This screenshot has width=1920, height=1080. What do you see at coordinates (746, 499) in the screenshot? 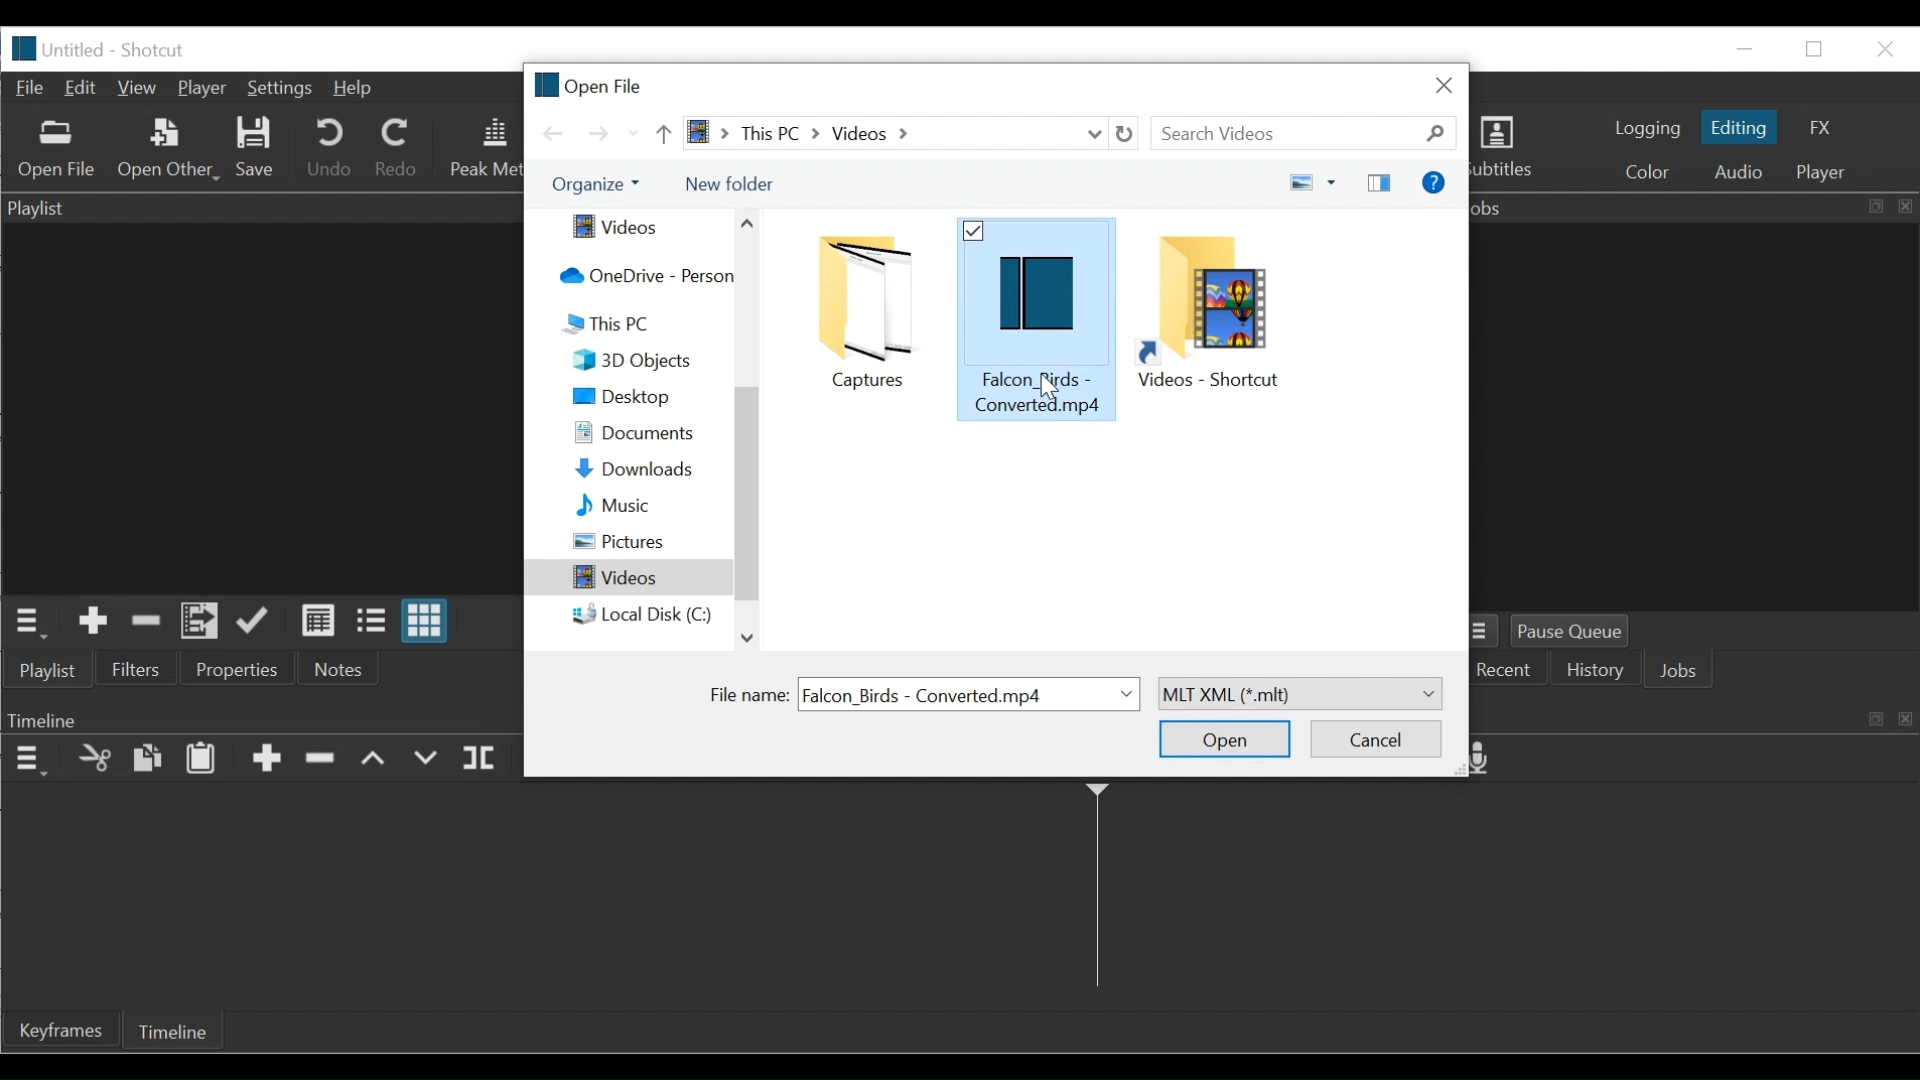
I see `Vertical Scroll bar` at bounding box center [746, 499].